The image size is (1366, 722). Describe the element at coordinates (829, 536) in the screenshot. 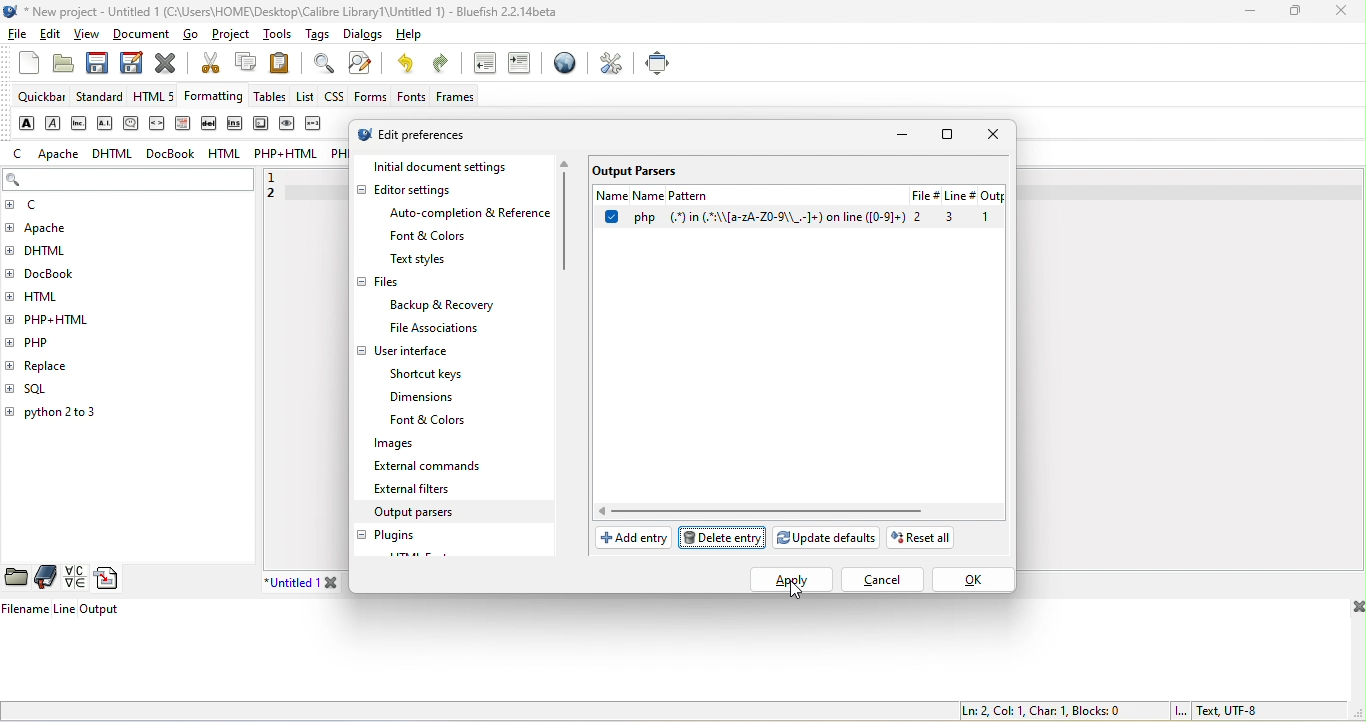

I see `update defaults` at that location.